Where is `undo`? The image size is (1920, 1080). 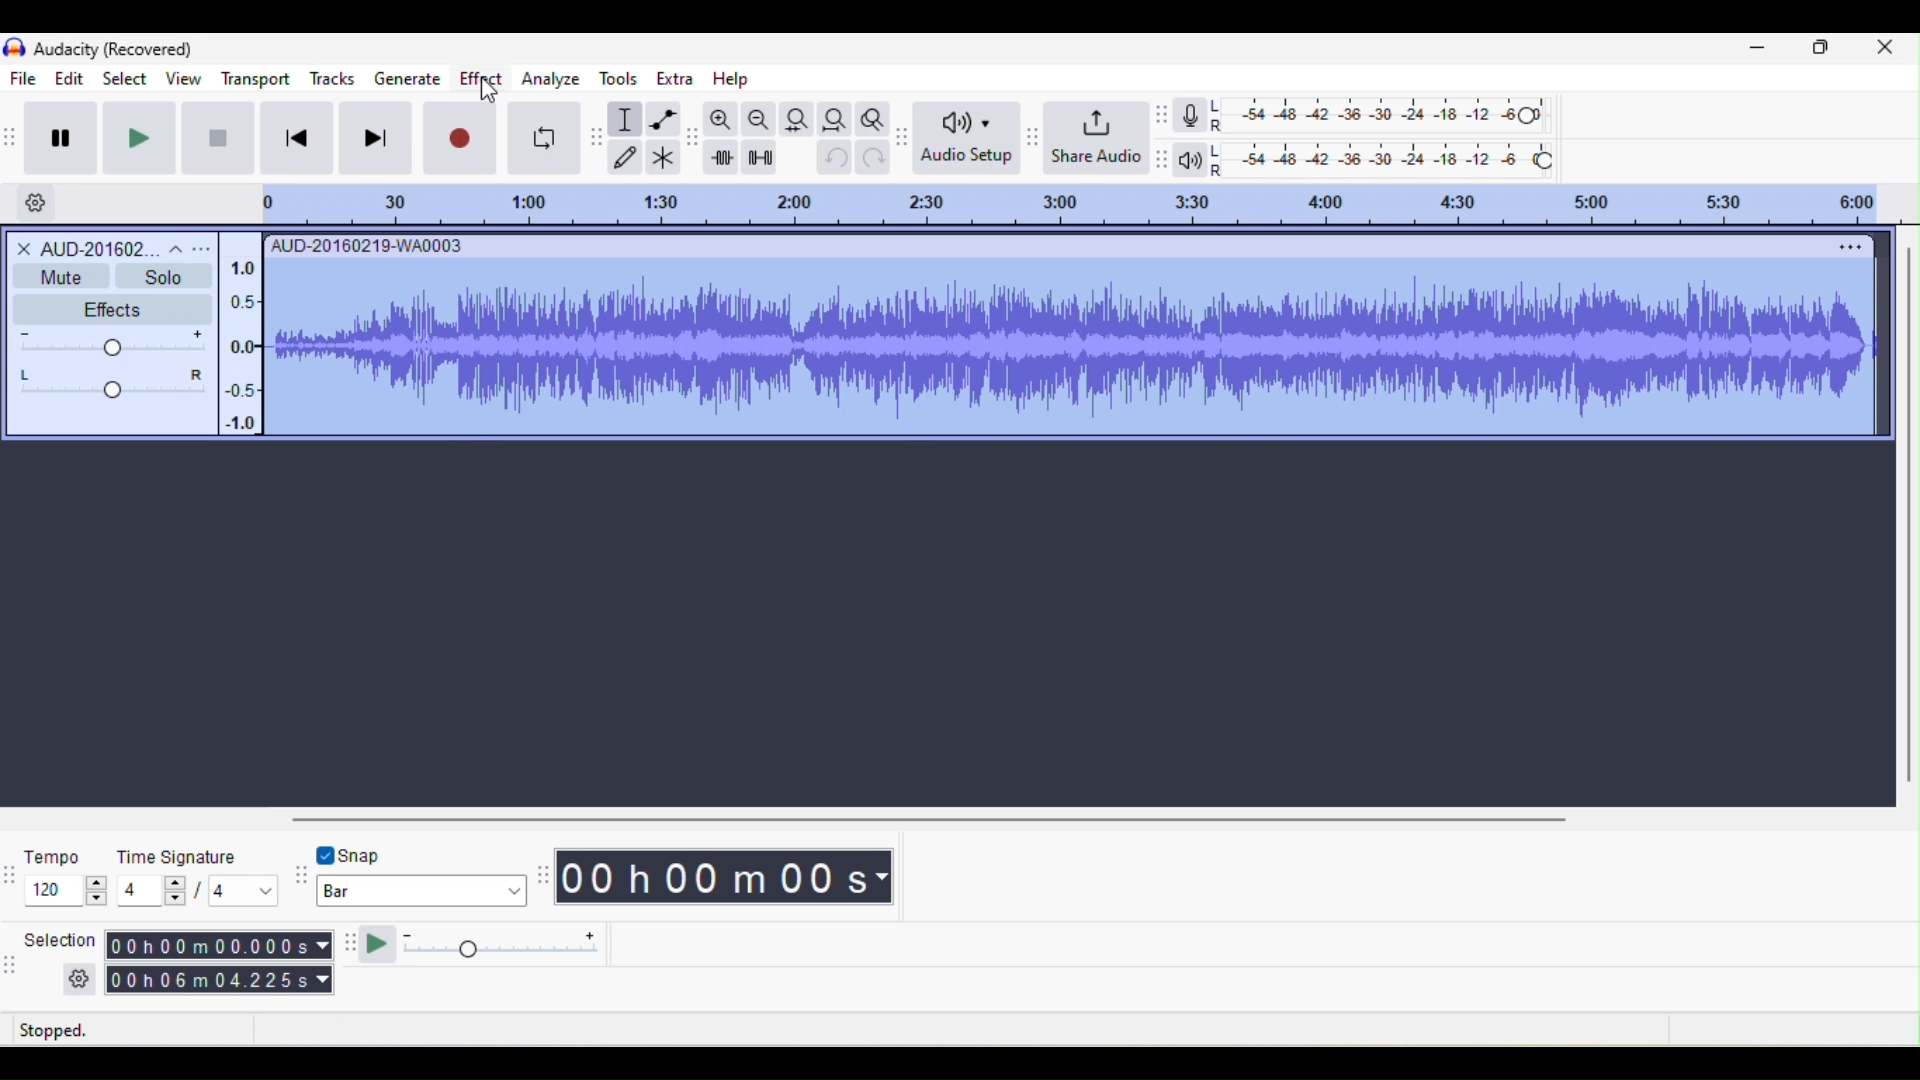 undo is located at coordinates (831, 162).